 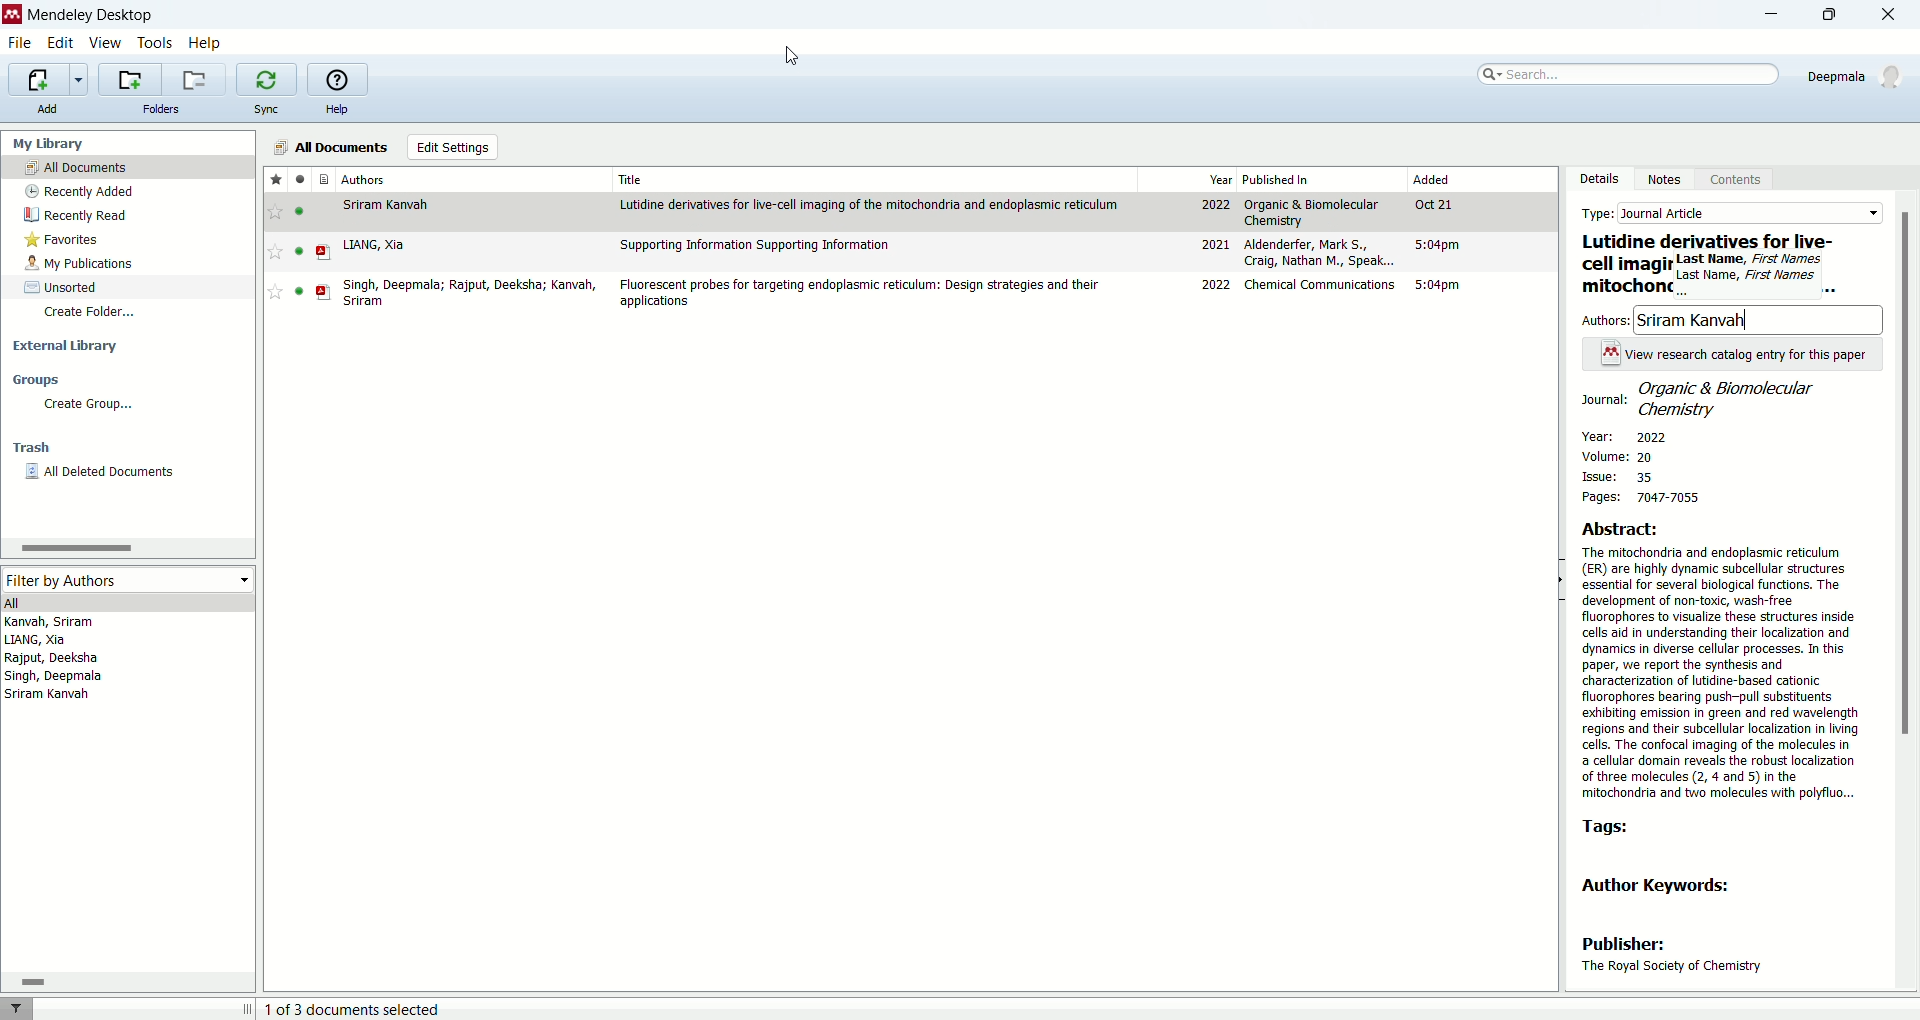 What do you see at coordinates (92, 314) in the screenshot?
I see `create folder` at bounding box center [92, 314].